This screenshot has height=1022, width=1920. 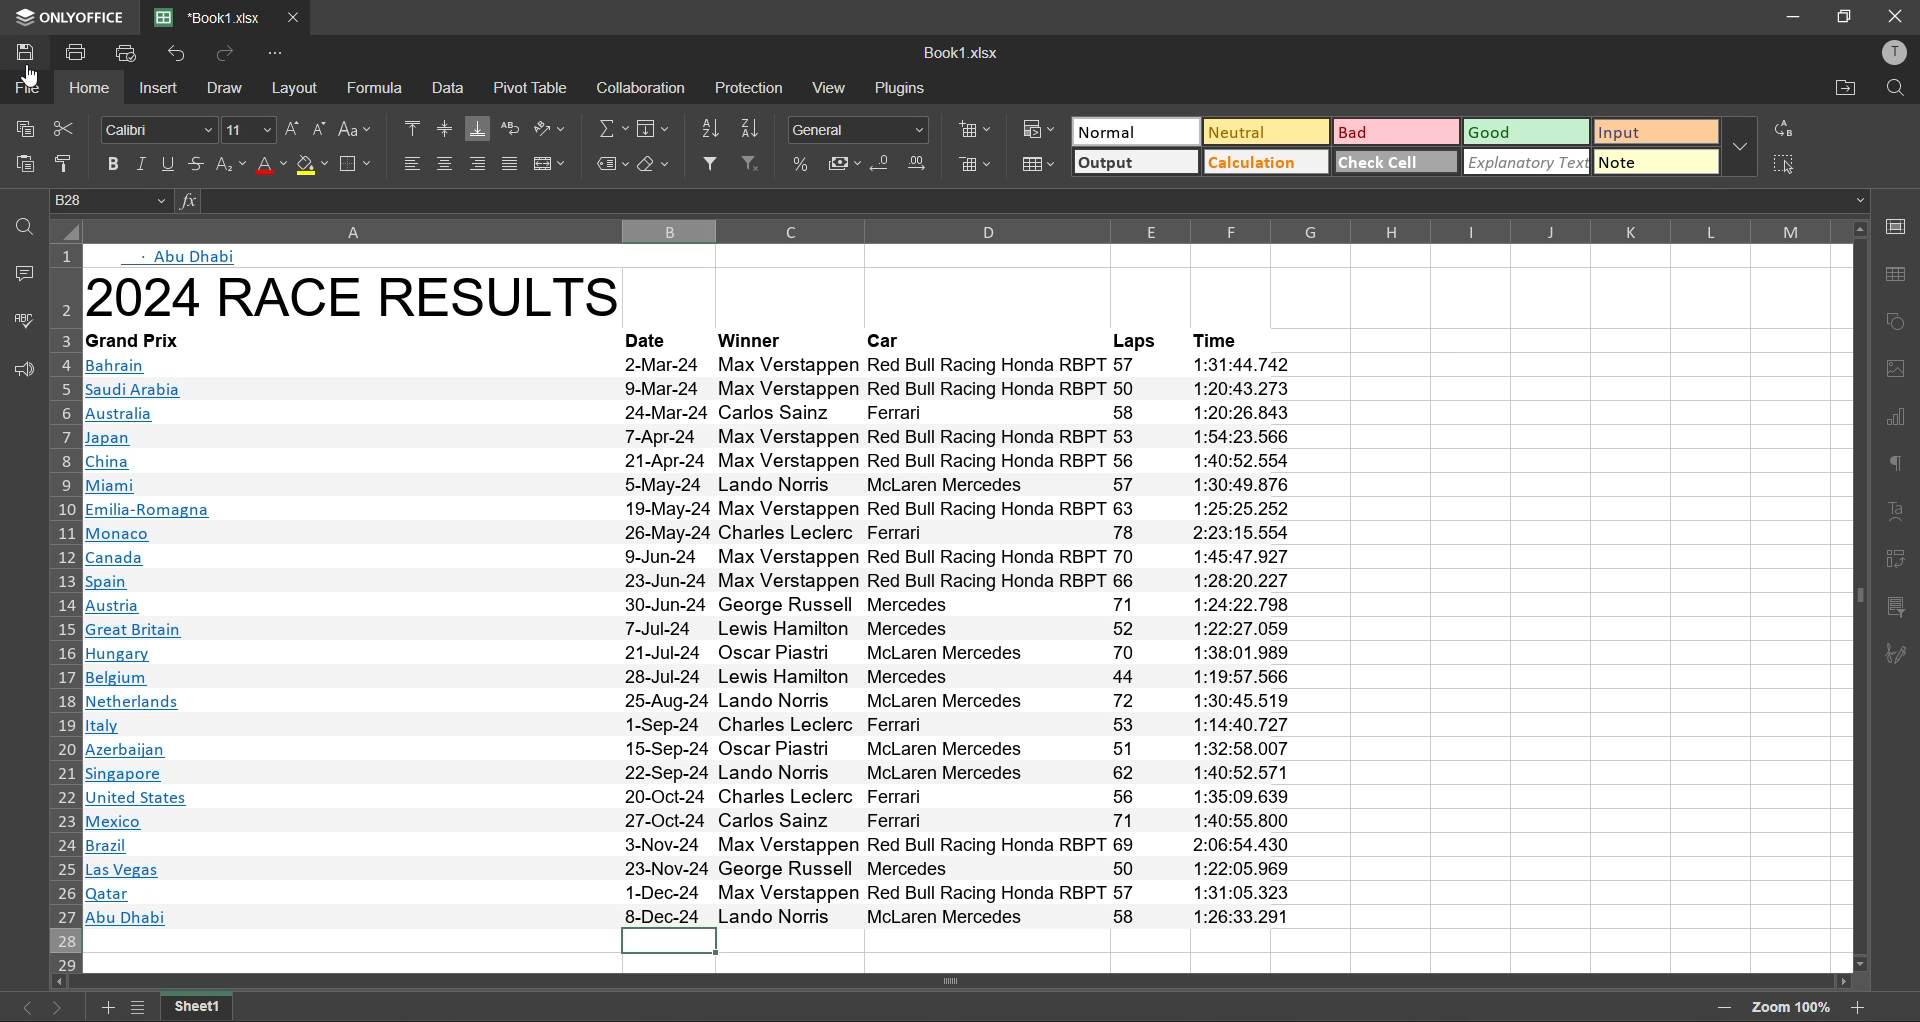 I want to click on zoom in, so click(x=1858, y=1007).